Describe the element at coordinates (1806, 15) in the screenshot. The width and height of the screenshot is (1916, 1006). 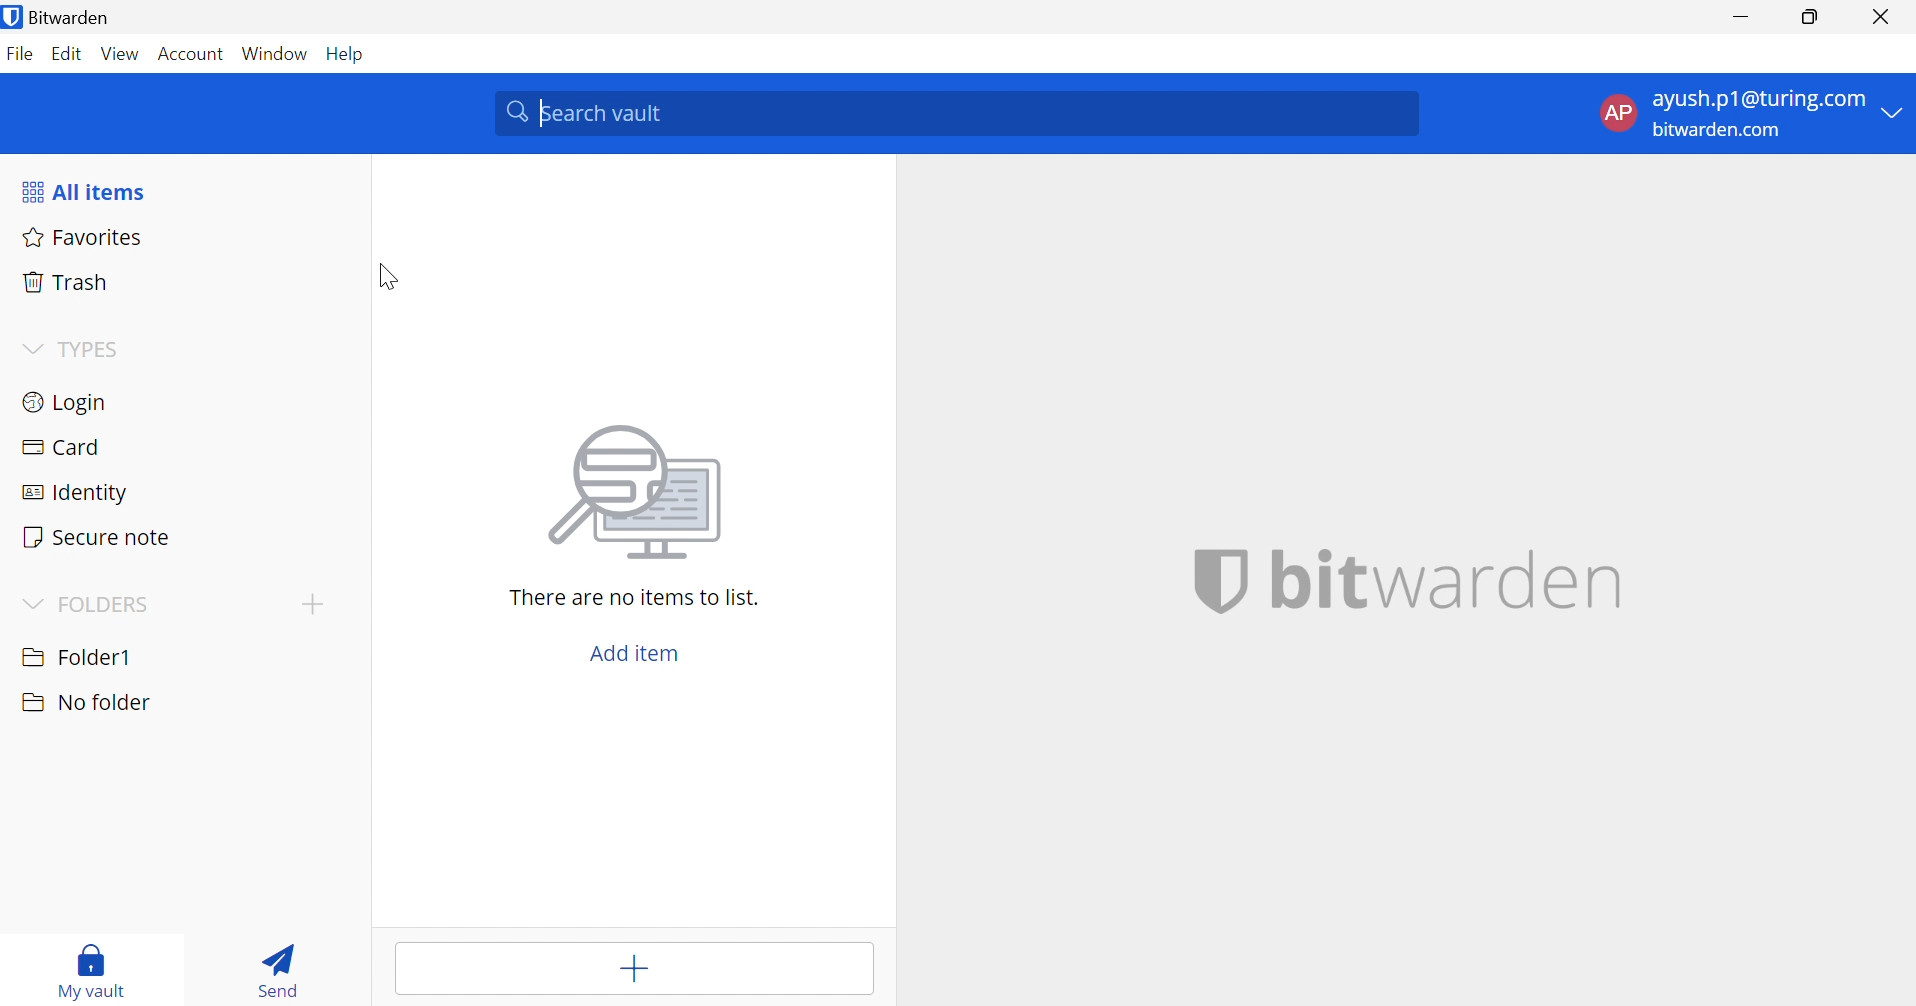
I see `Restore Down` at that location.